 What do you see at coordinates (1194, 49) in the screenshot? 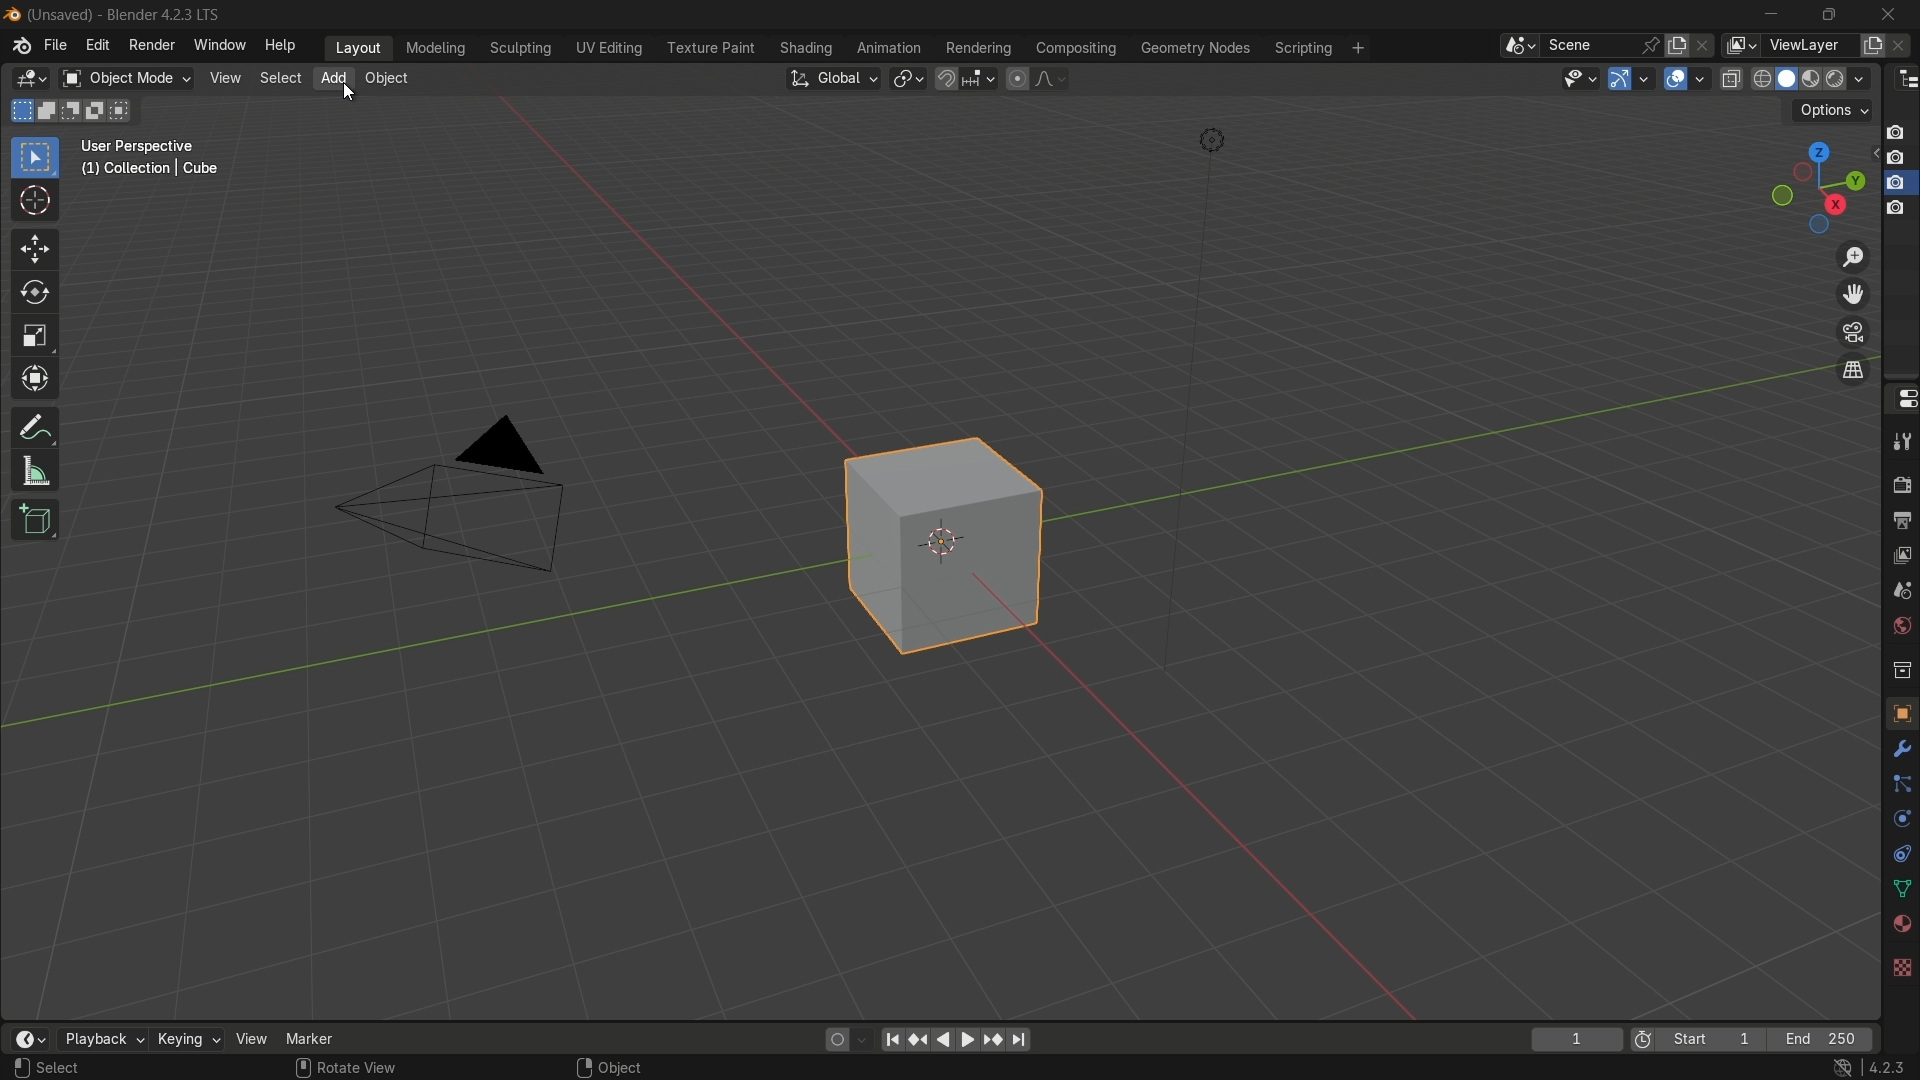
I see `geometry nodes` at bounding box center [1194, 49].